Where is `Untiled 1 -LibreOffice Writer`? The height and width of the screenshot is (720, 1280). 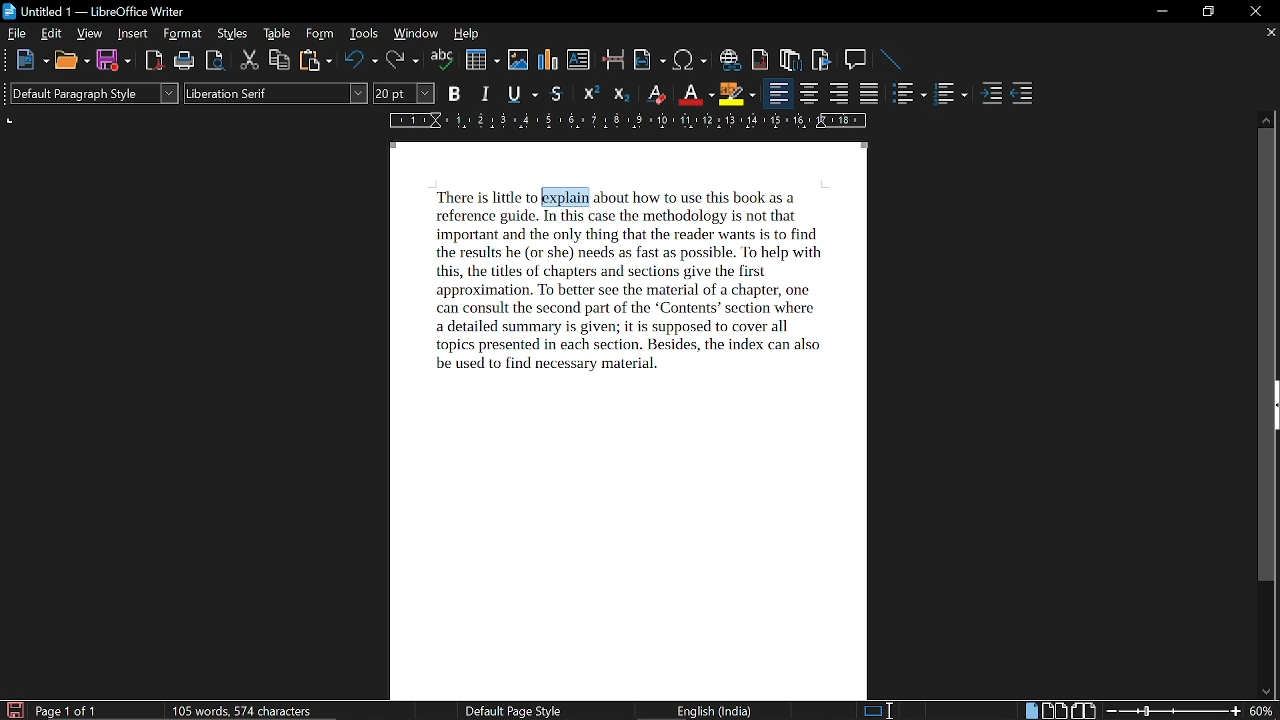
Untiled 1 -LibreOffice Writer is located at coordinates (105, 11).